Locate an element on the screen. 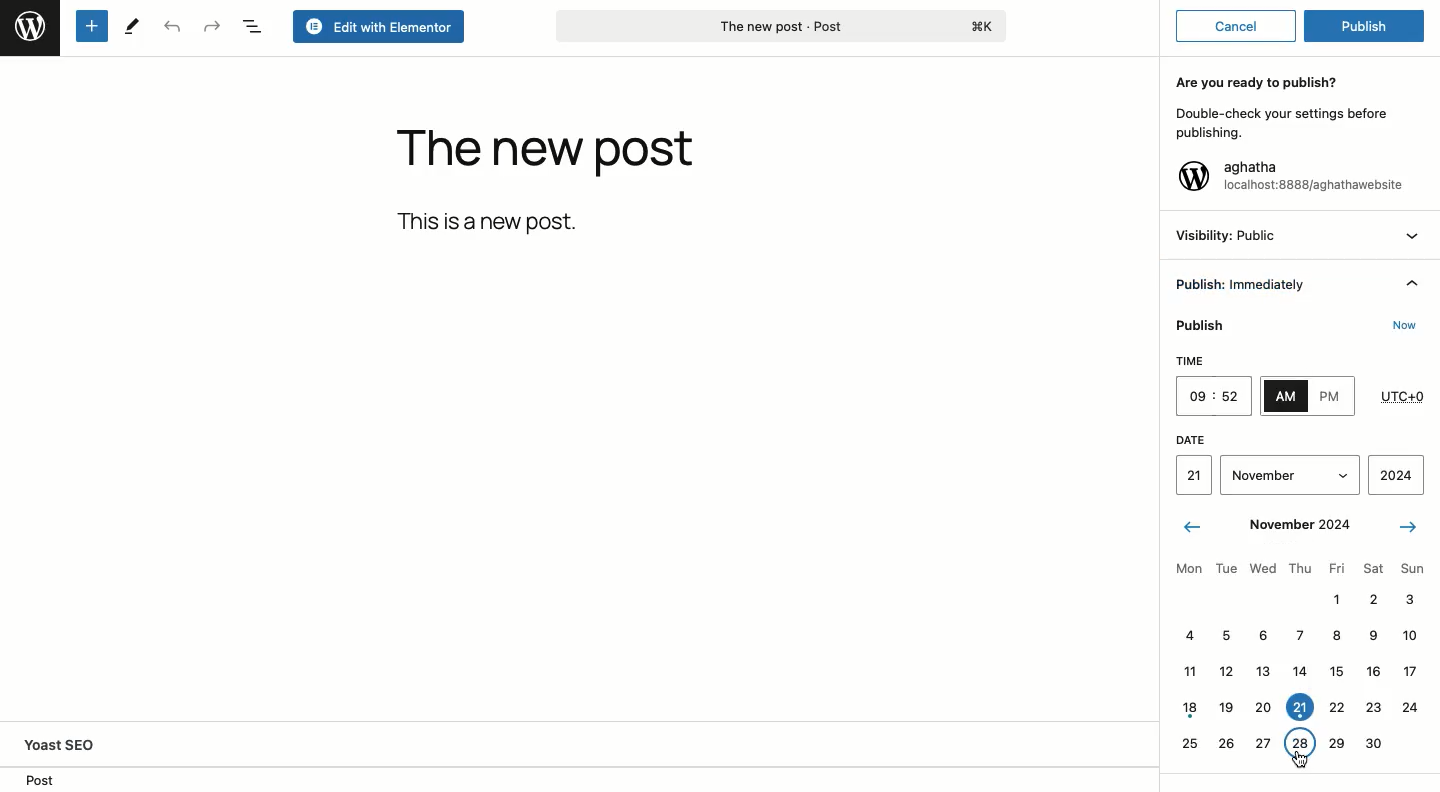 The width and height of the screenshot is (1440, 792). 1 is located at coordinates (1333, 600).